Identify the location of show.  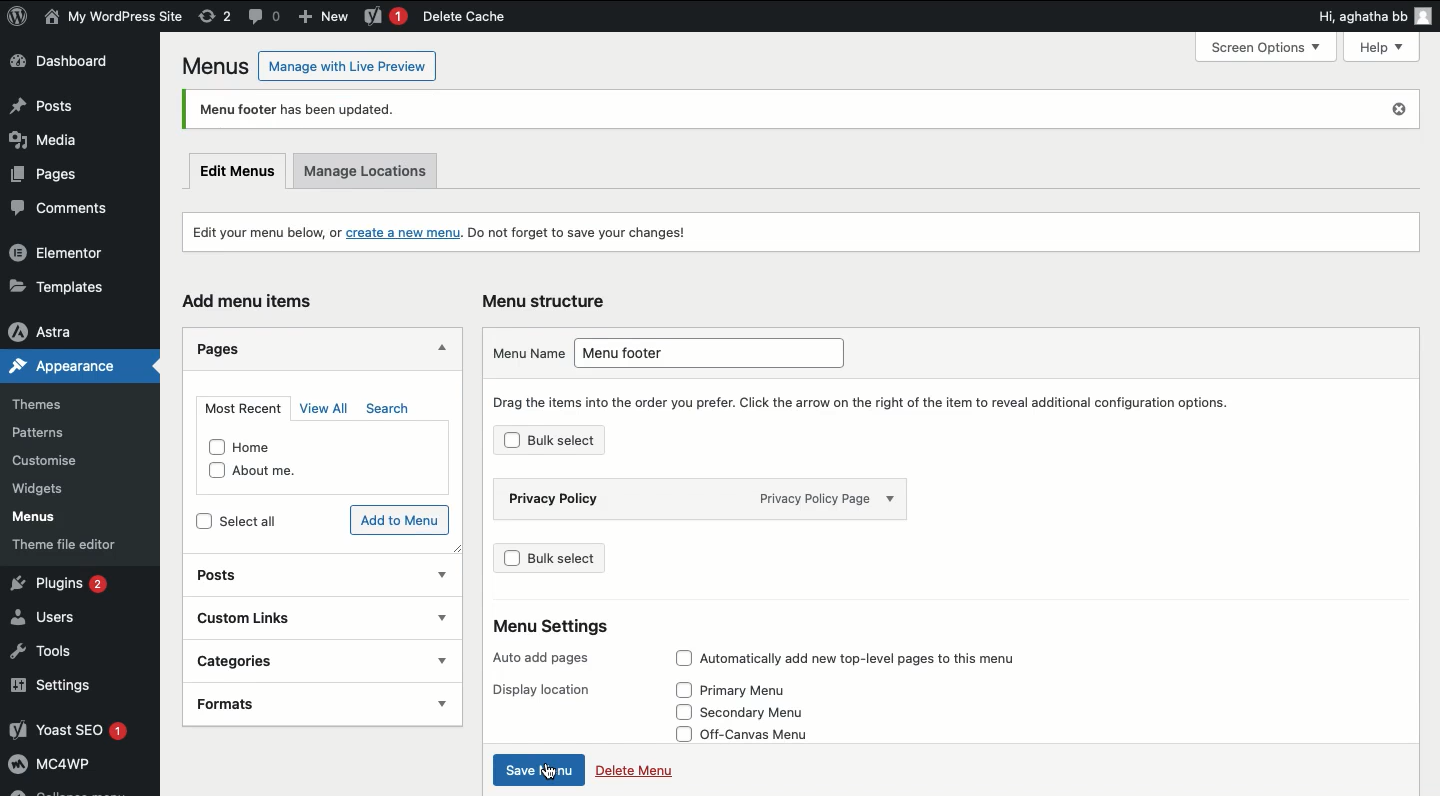
(437, 710).